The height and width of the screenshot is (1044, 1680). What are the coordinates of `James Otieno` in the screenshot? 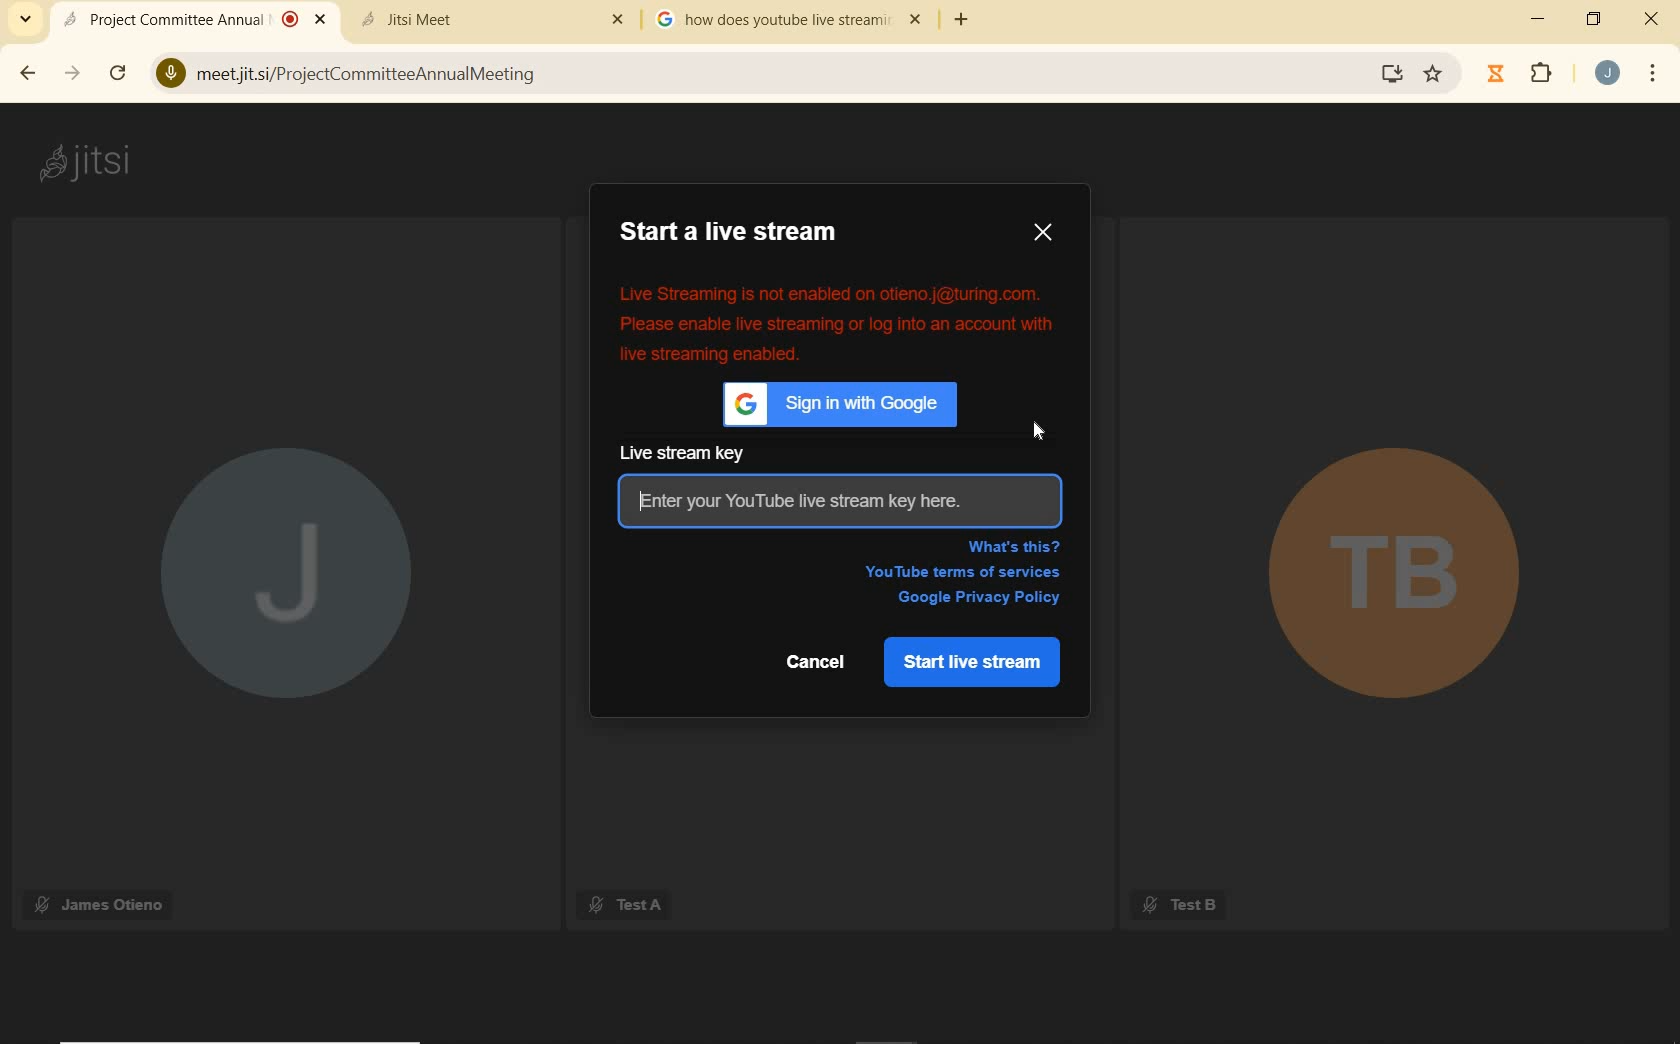 It's located at (104, 904).